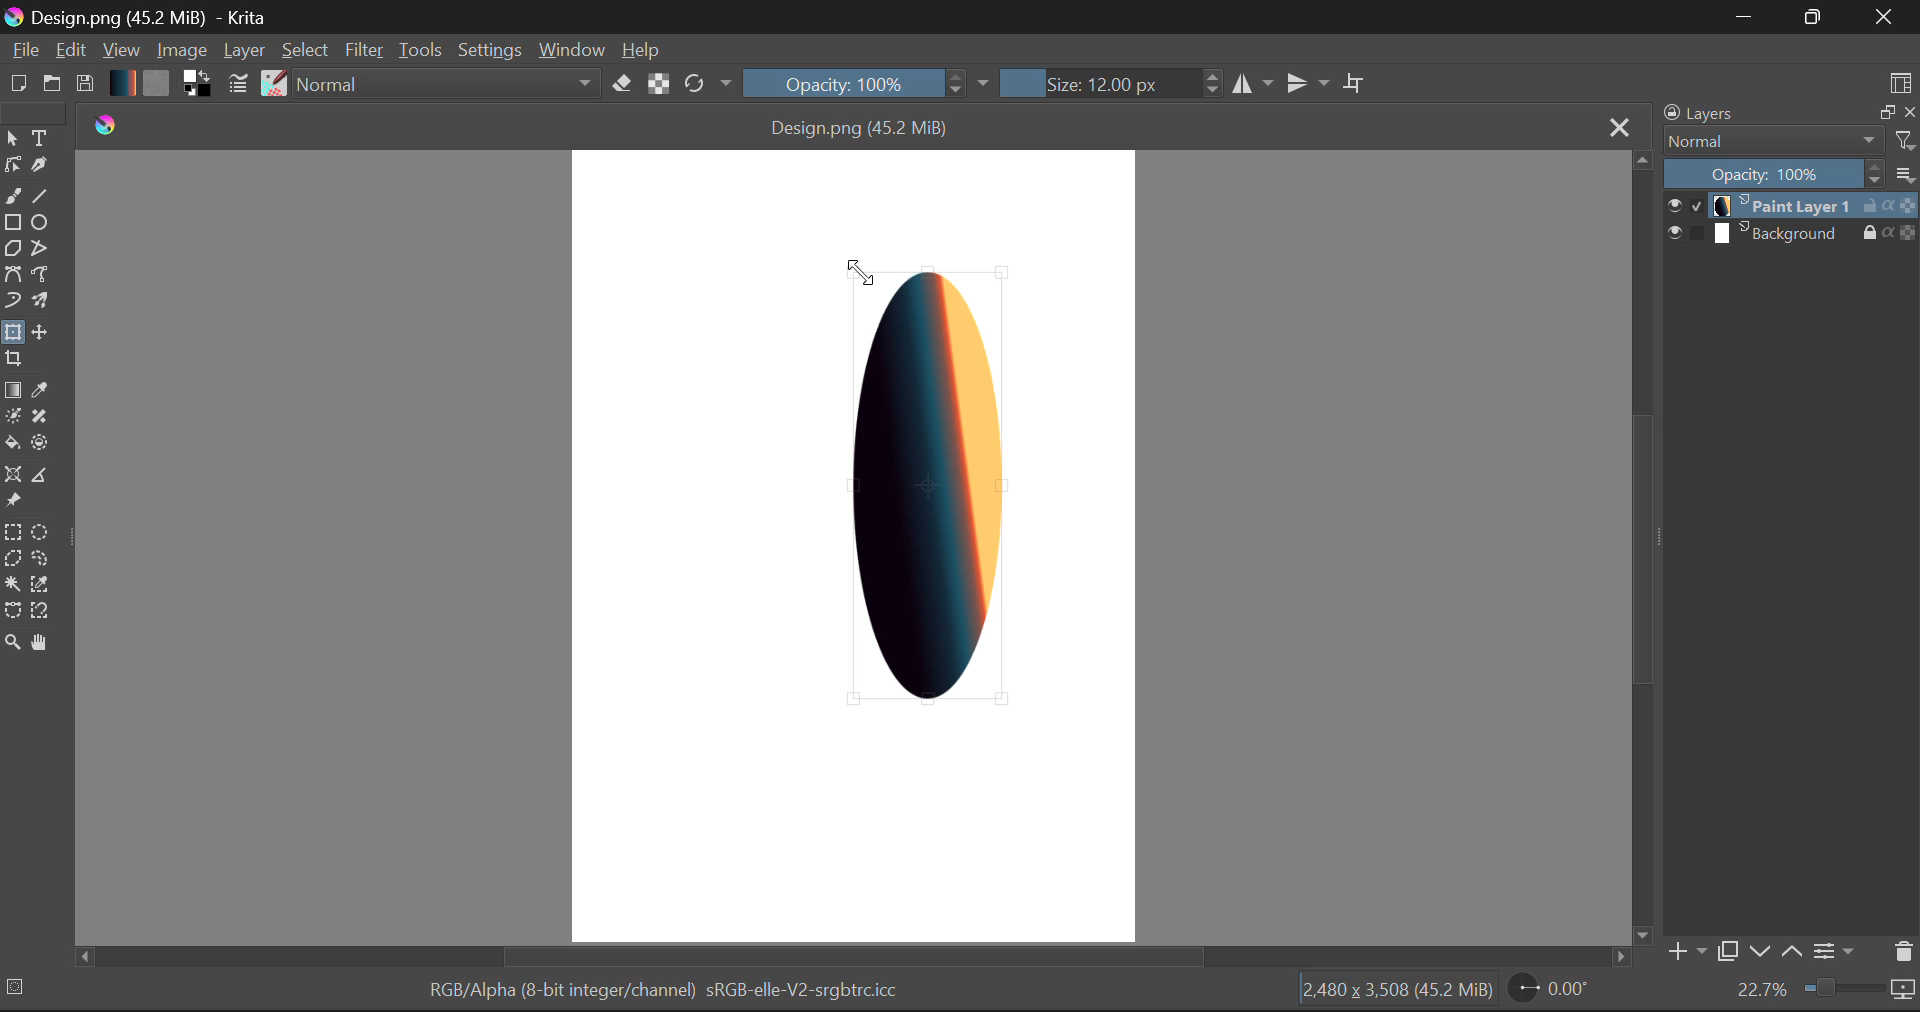  I want to click on Save, so click(84, 84).